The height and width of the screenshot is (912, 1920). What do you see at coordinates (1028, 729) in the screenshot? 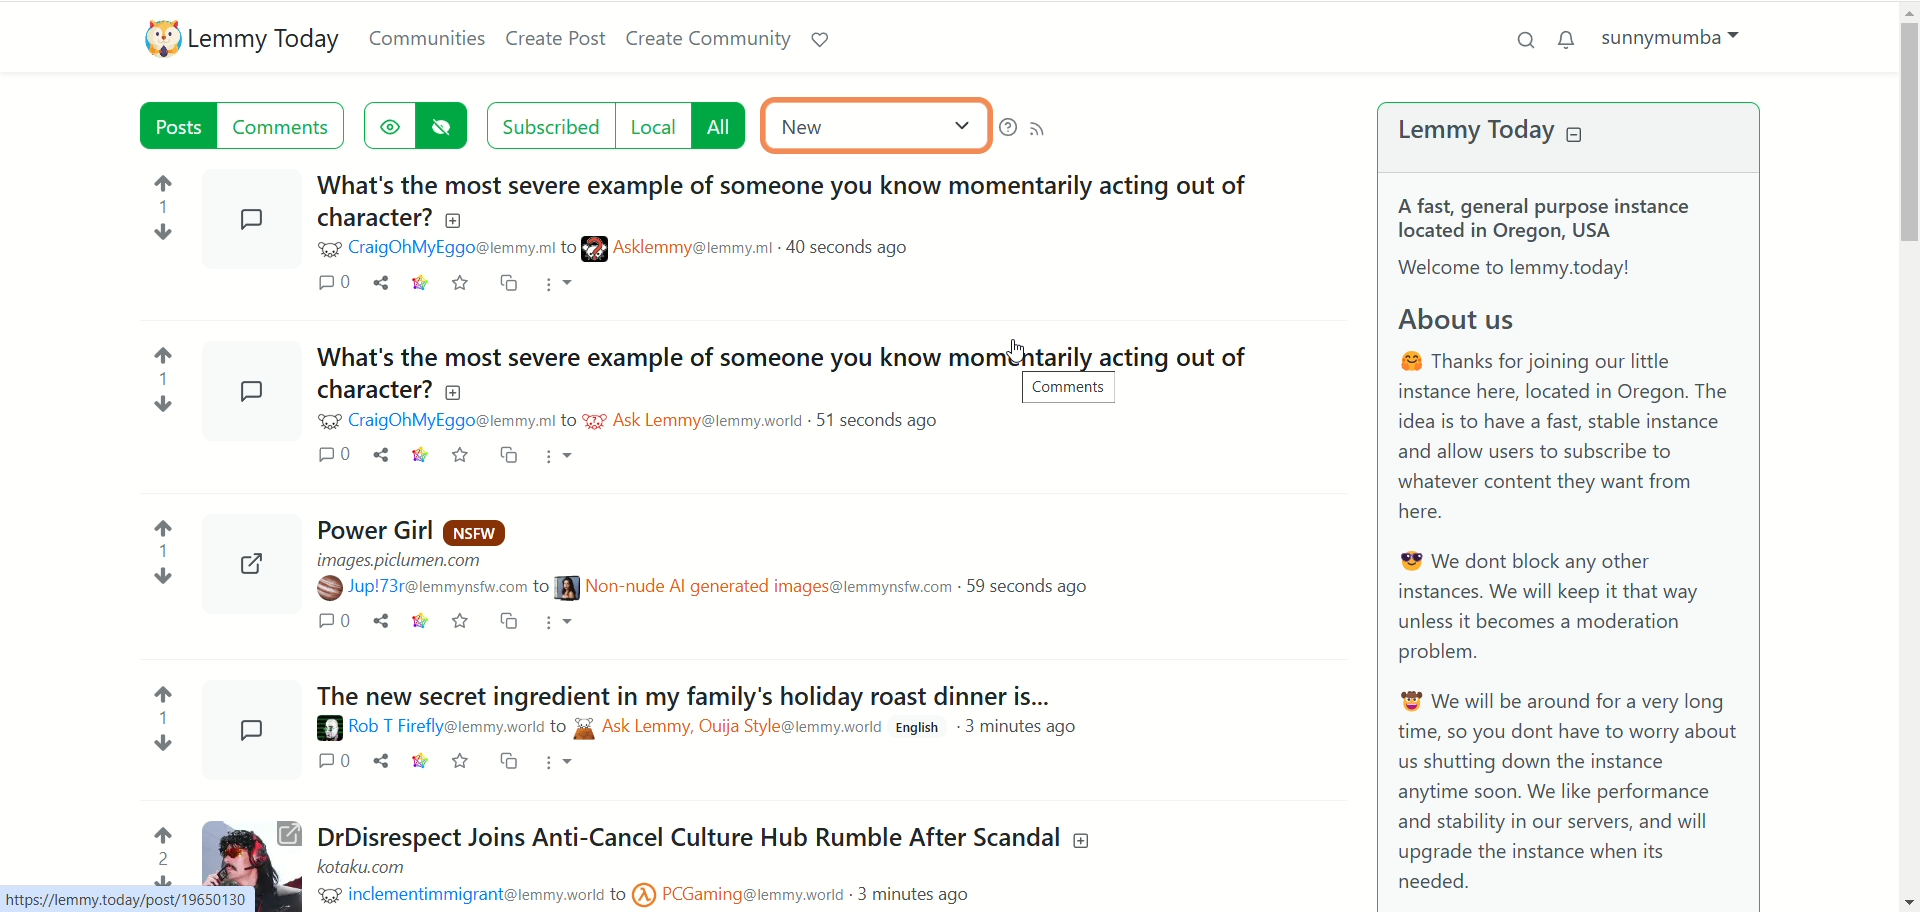
I see `3 minutes ago` at bounding box center [1028, 729].